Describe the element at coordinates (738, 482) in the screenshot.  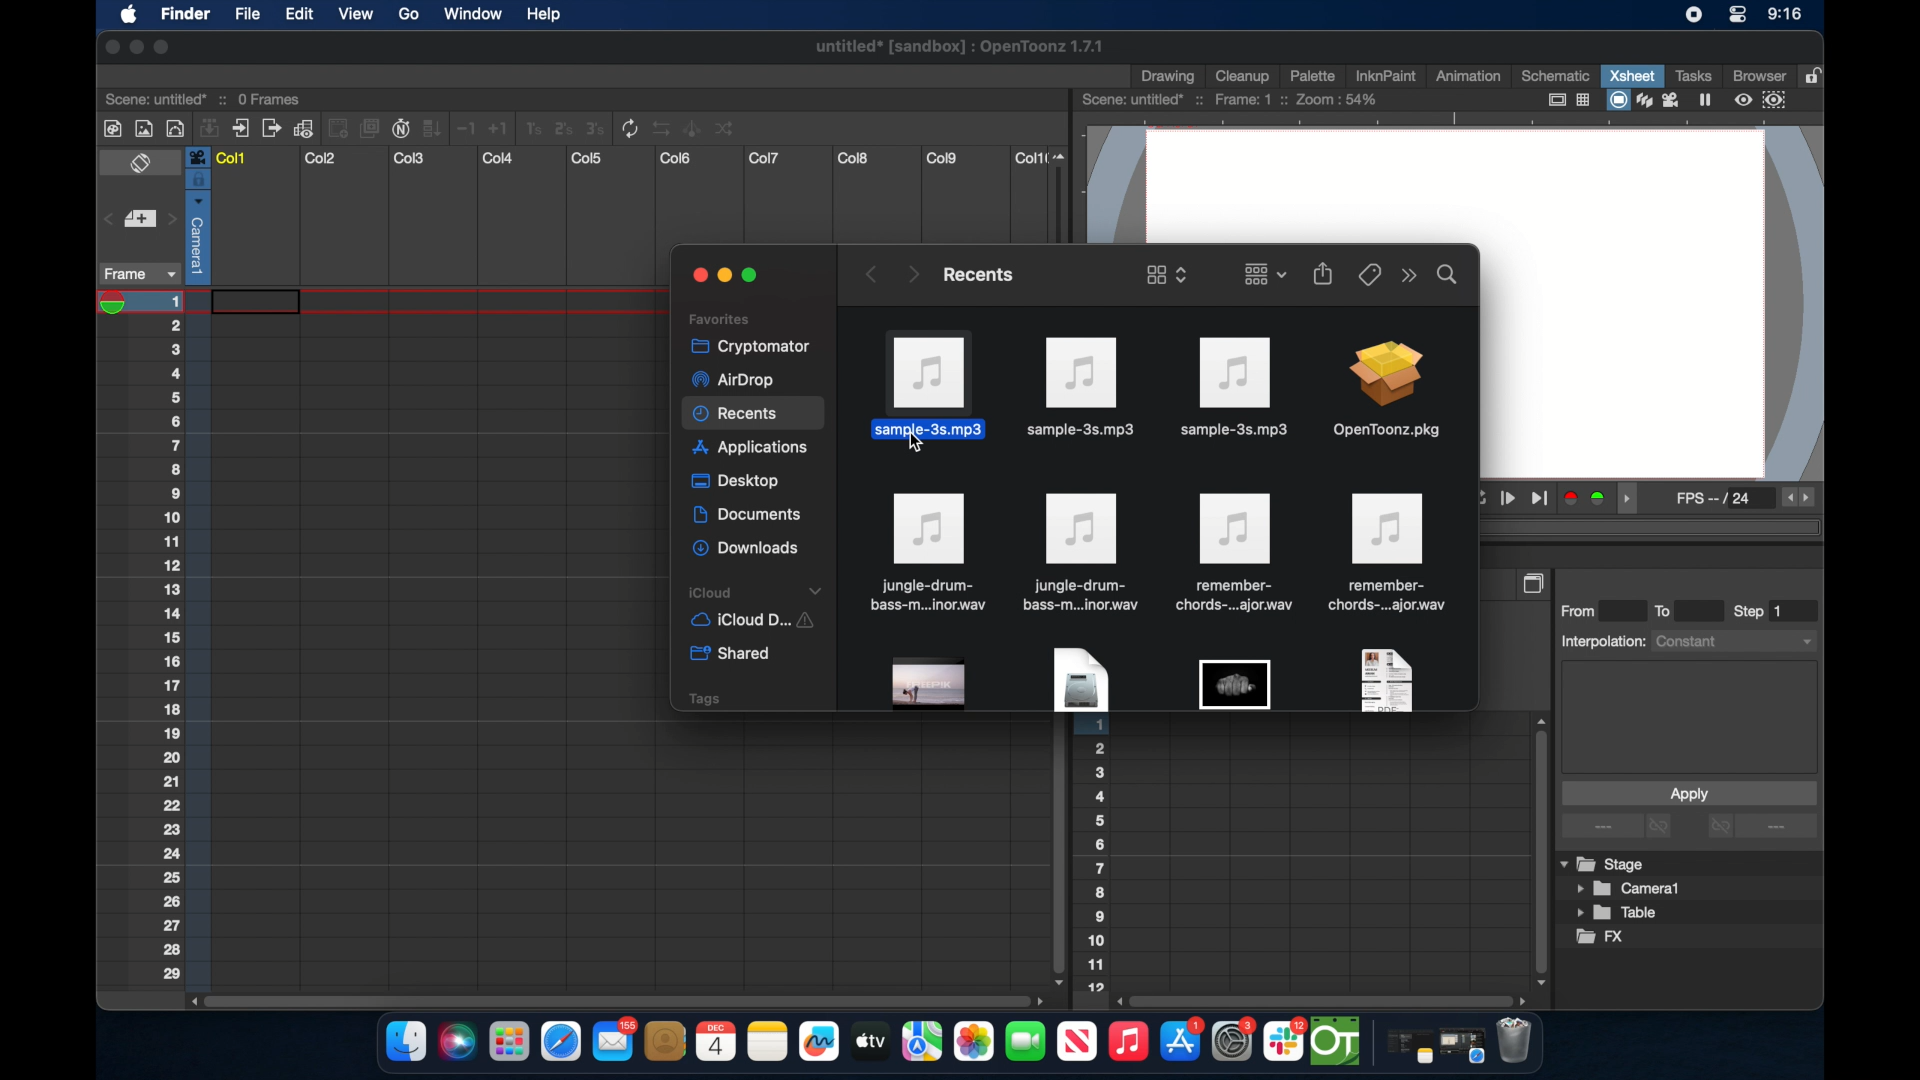
I see `desktop` at that location.